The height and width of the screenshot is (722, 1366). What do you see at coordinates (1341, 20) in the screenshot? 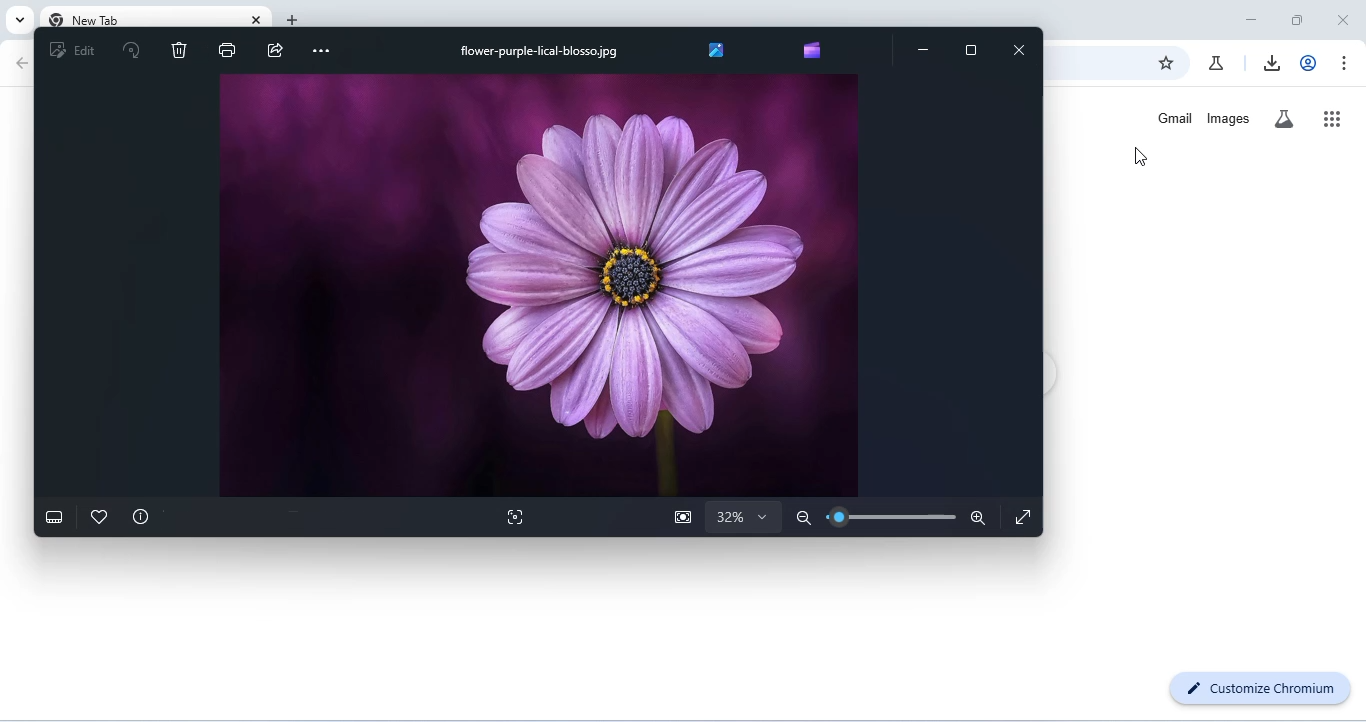
I see `close` at bounding box center [1341, 20].